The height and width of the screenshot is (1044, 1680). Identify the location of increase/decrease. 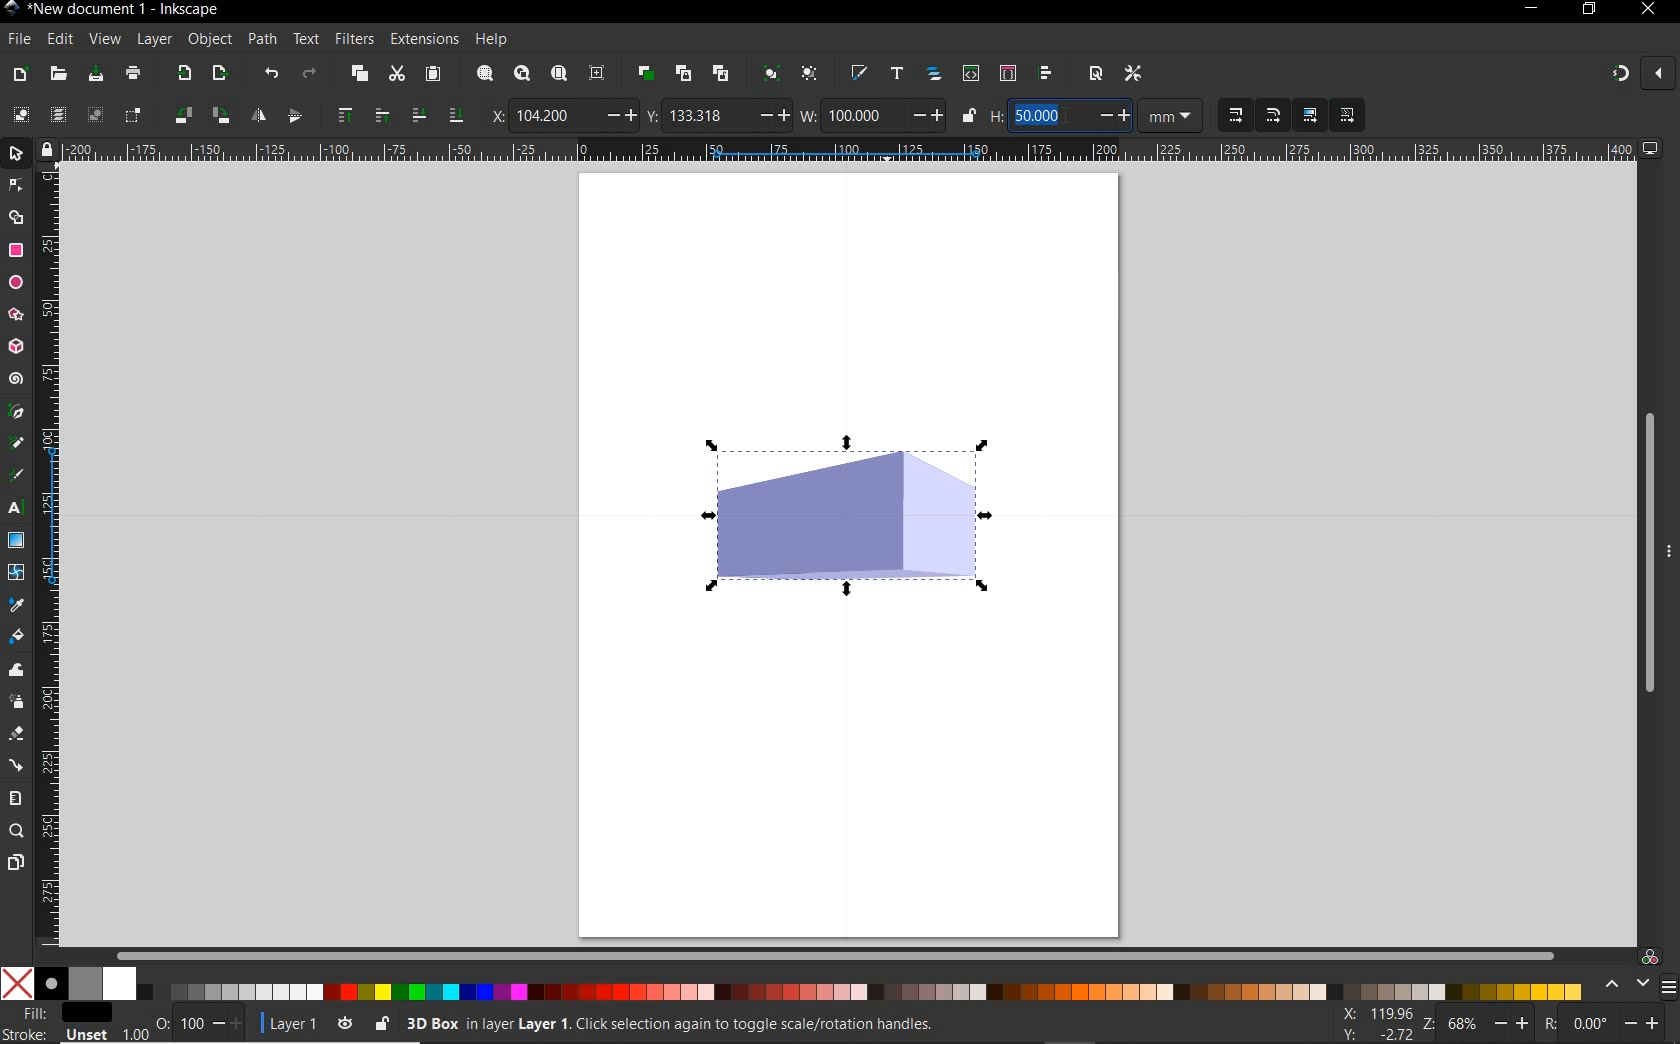
(1114, 115).